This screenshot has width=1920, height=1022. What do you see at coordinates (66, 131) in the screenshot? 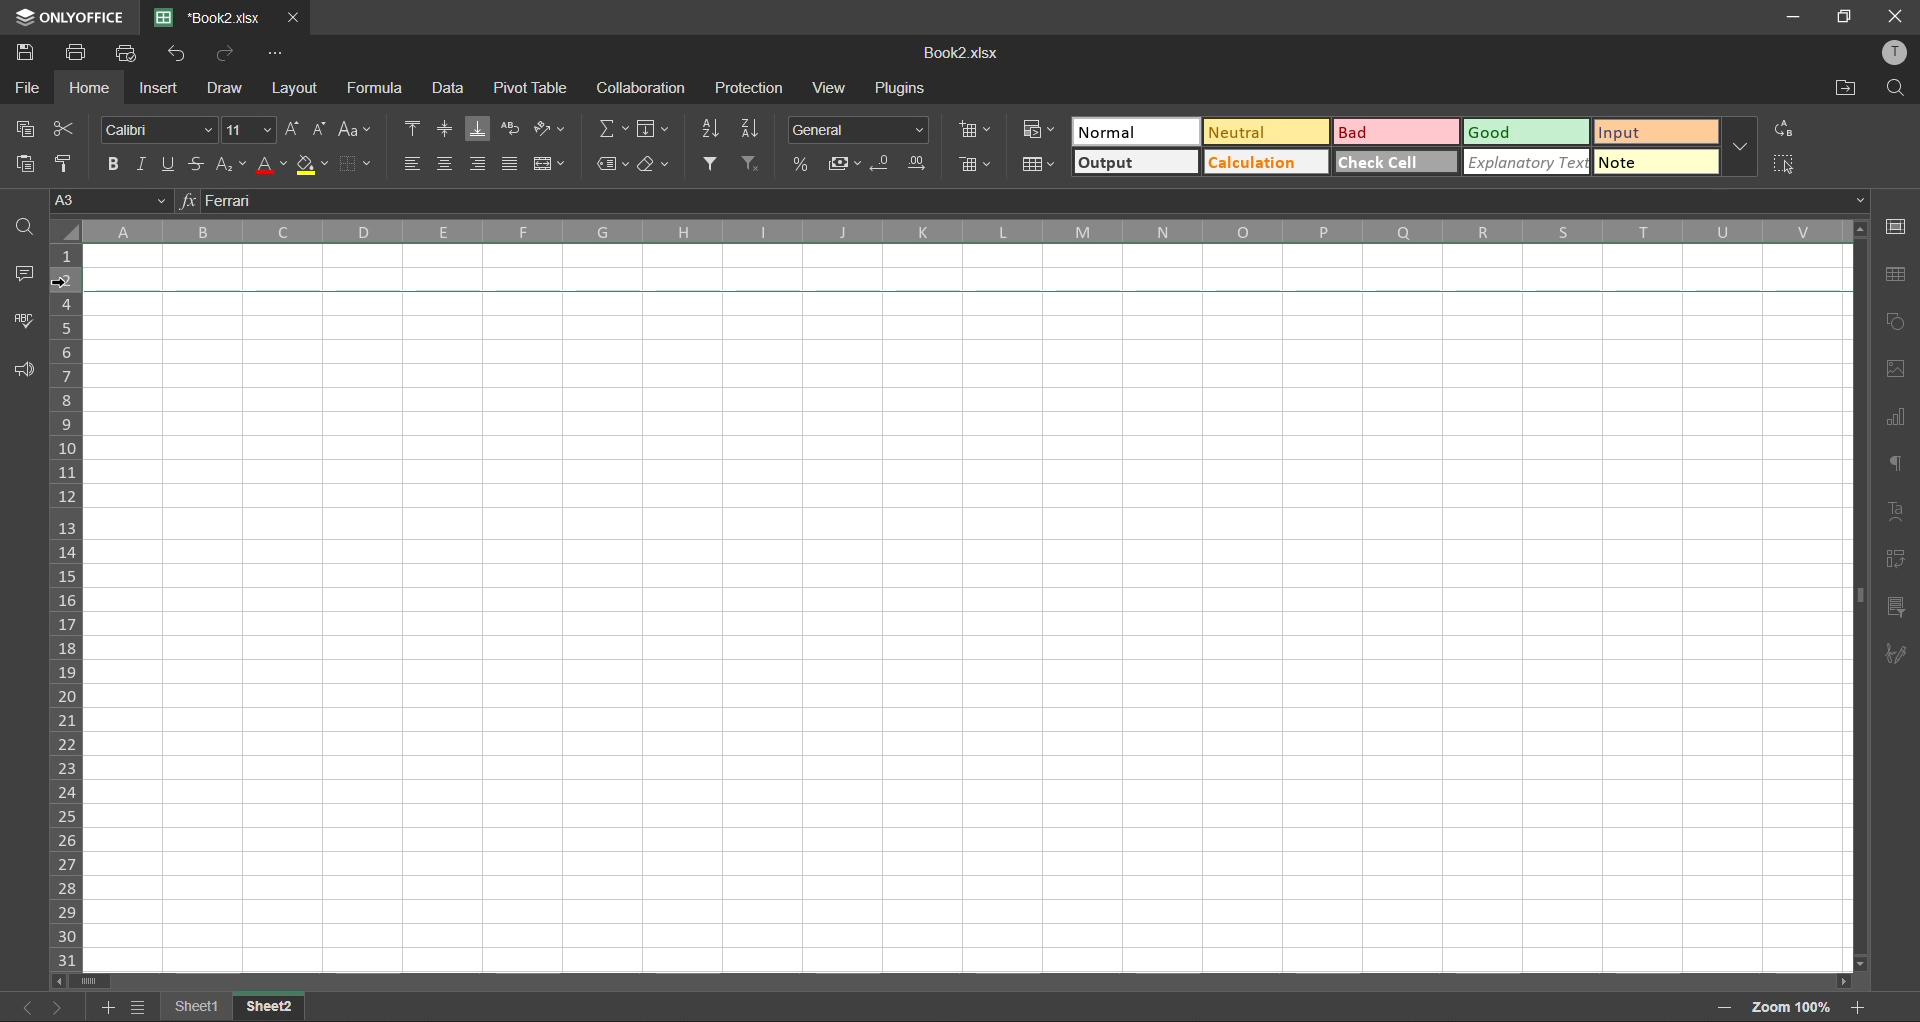
I see `cut` at bounding box center [66, 131].